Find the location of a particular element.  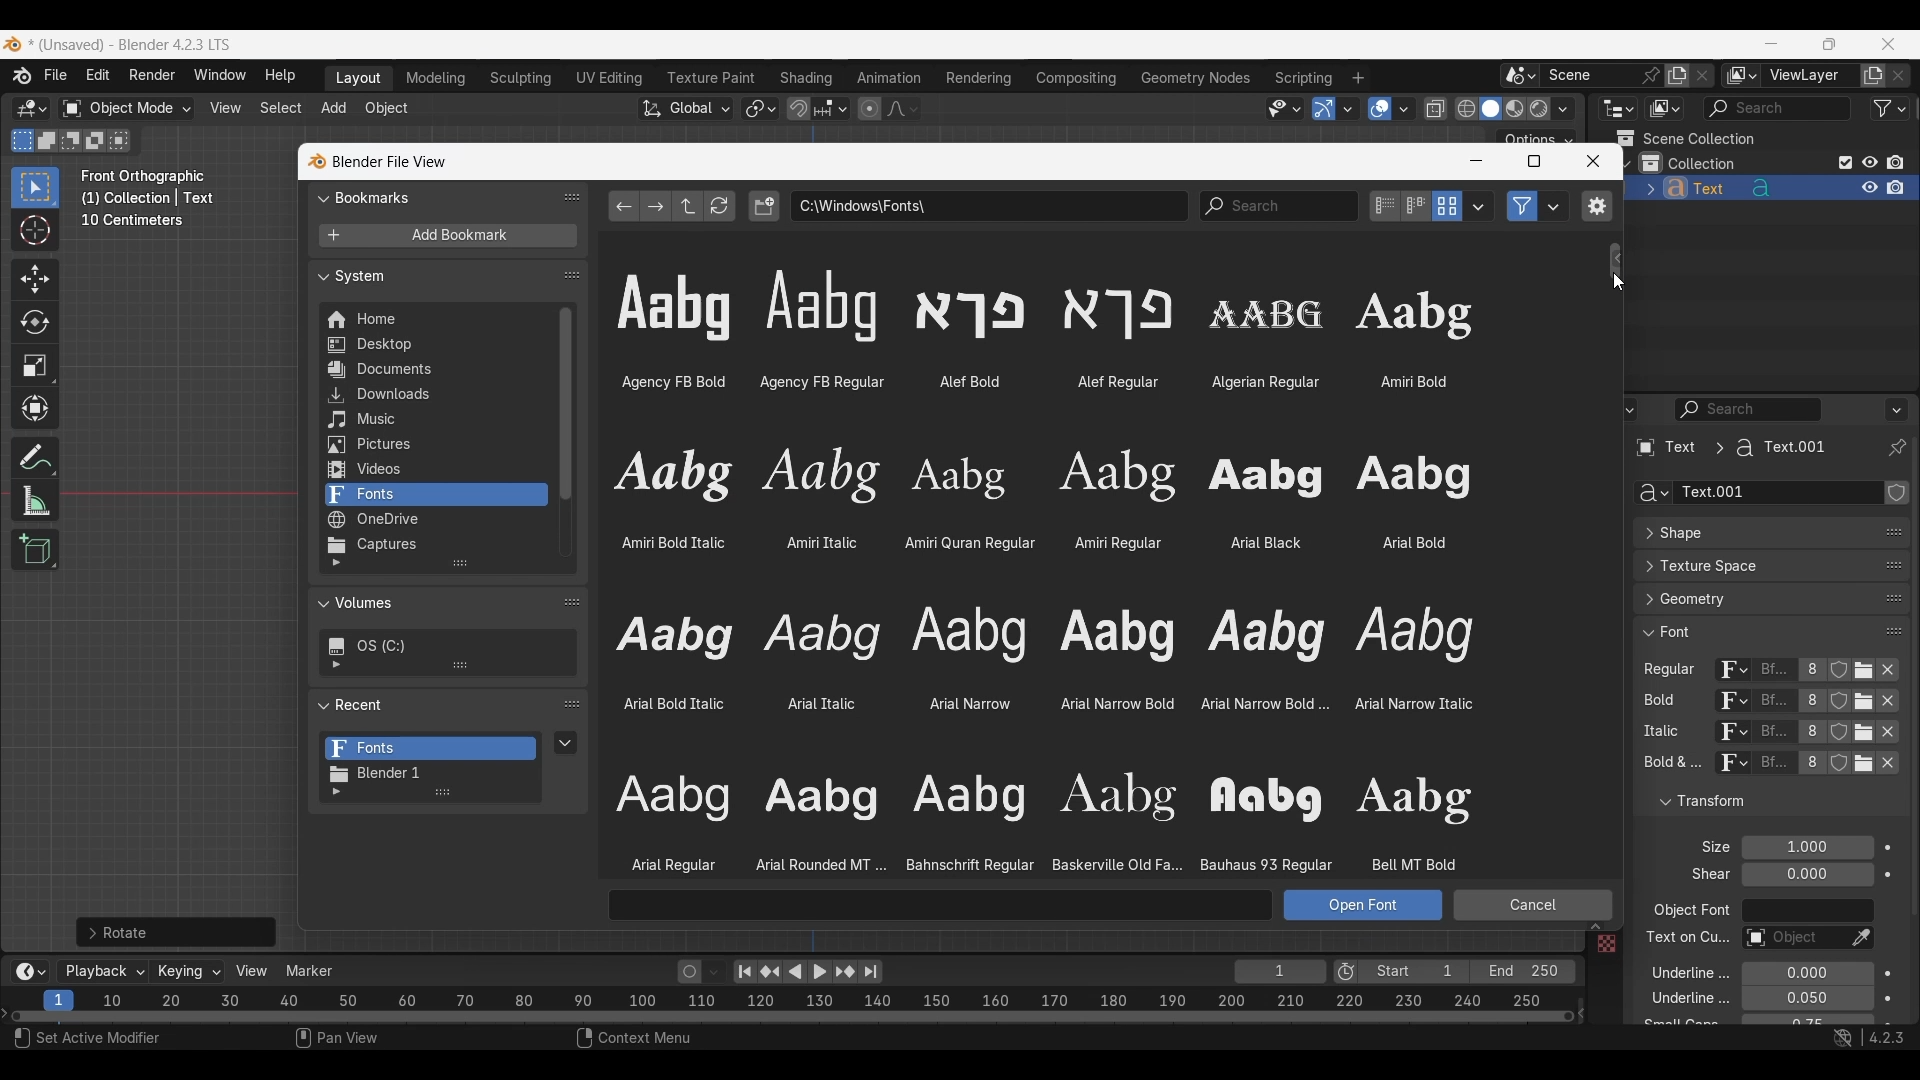

More options is located at coordinates (28, 972).